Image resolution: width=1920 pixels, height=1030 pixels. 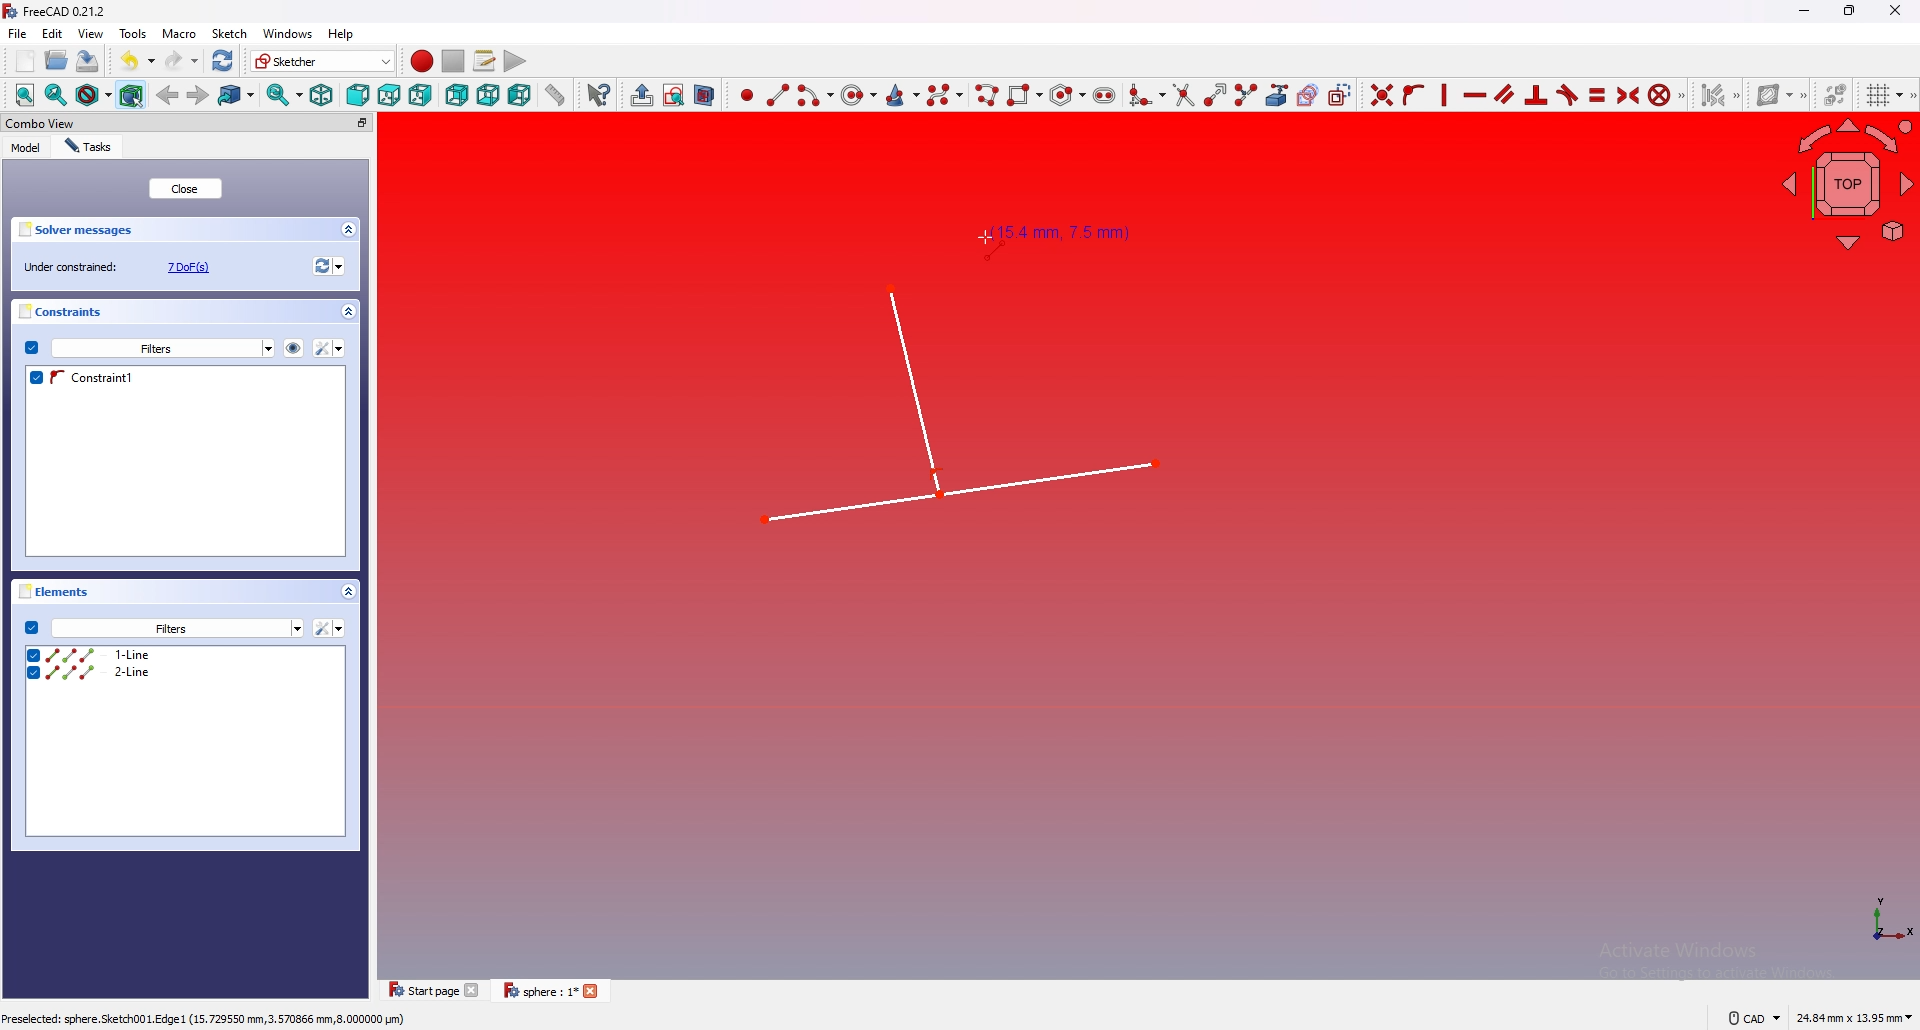 What do you see at coordinates (223, 59) in the screenshot?
I see `Refresh` at bounding box center [223, 59].